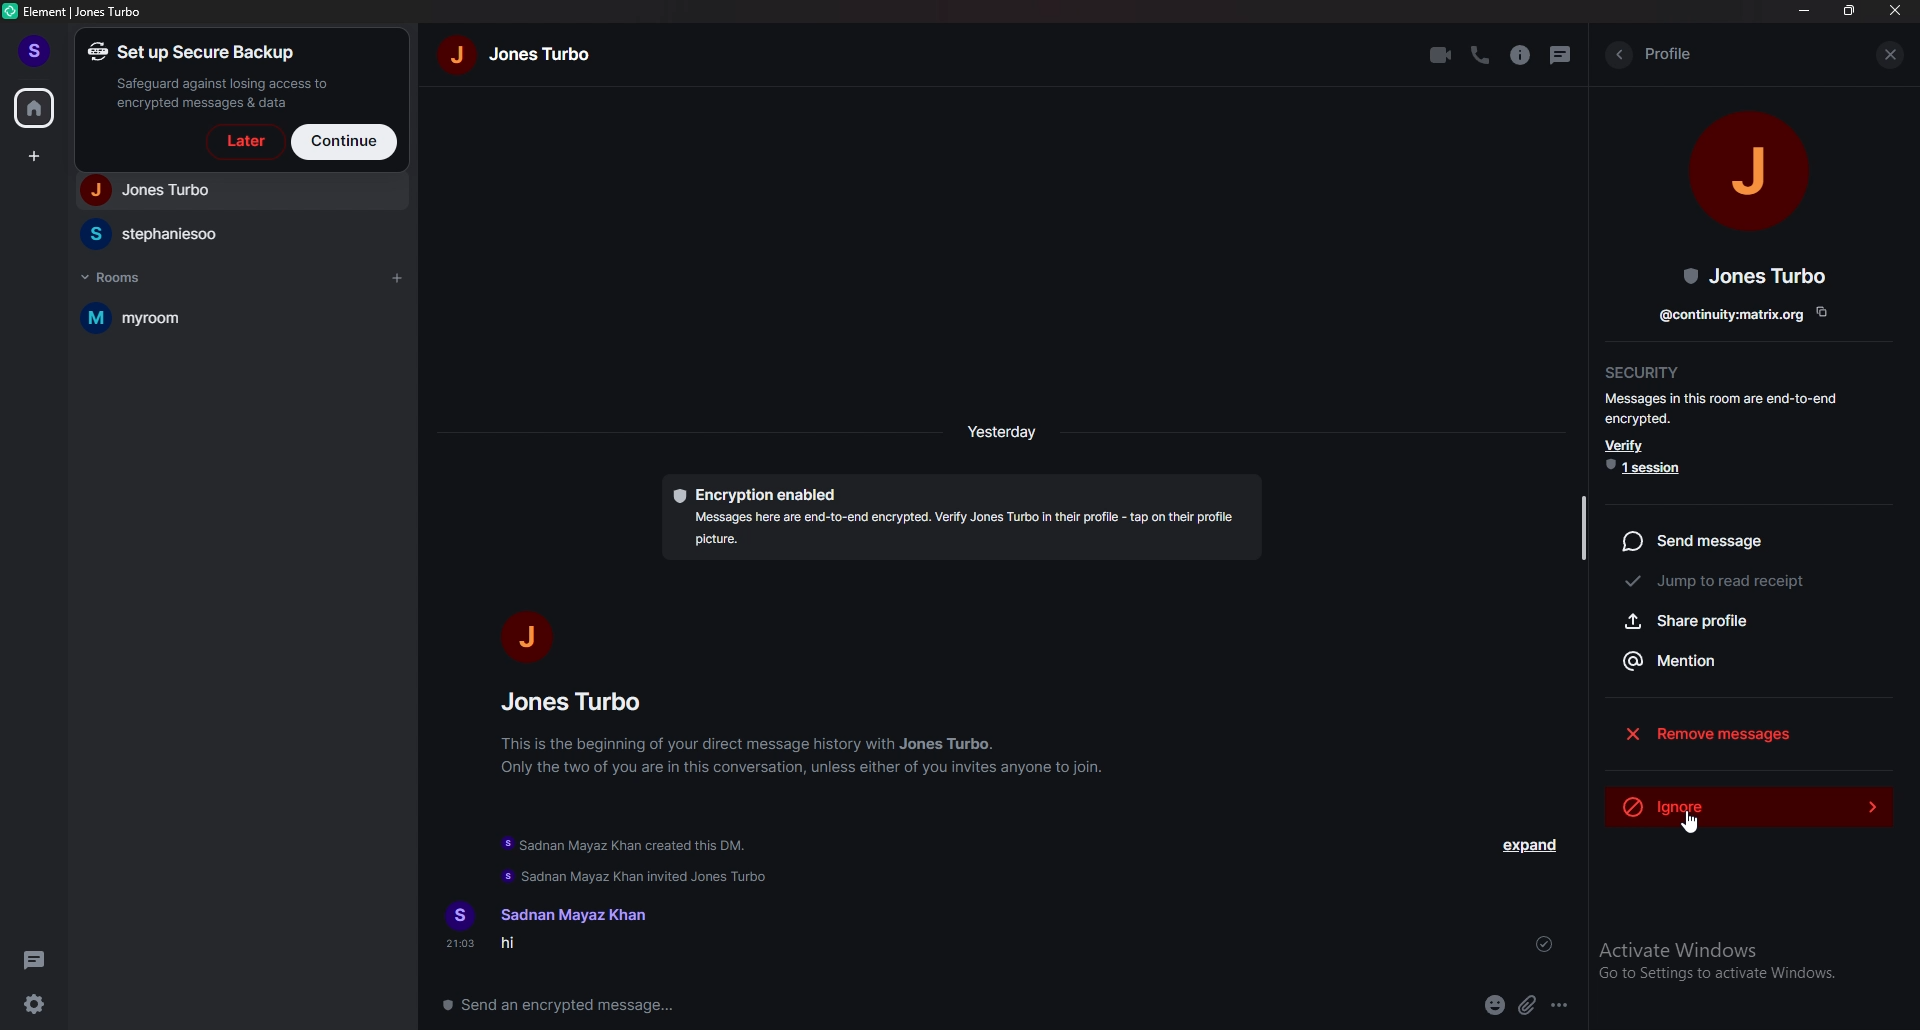  What do you see at coordinates (1496, 1006) in the screenshot?
I see `emoji` at bounding box center [1496, 1006].